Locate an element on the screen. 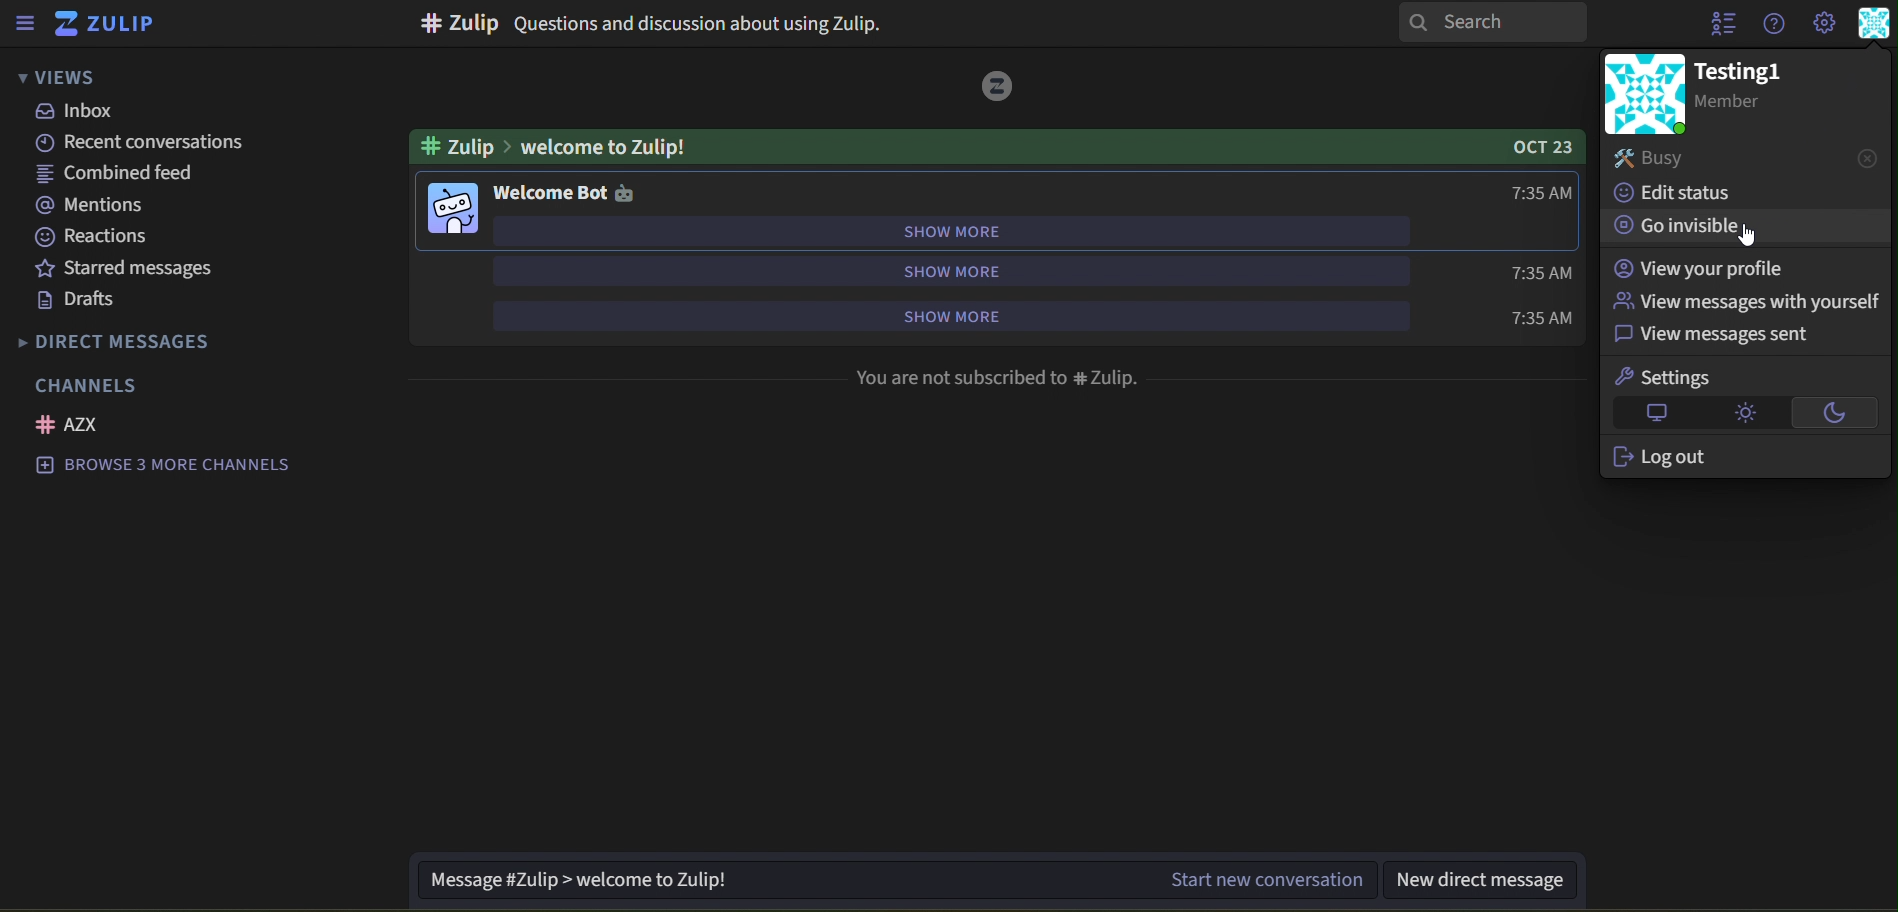 The width and height of the screenshot is (1898, 912). time is located at coordinates (1537, 271).